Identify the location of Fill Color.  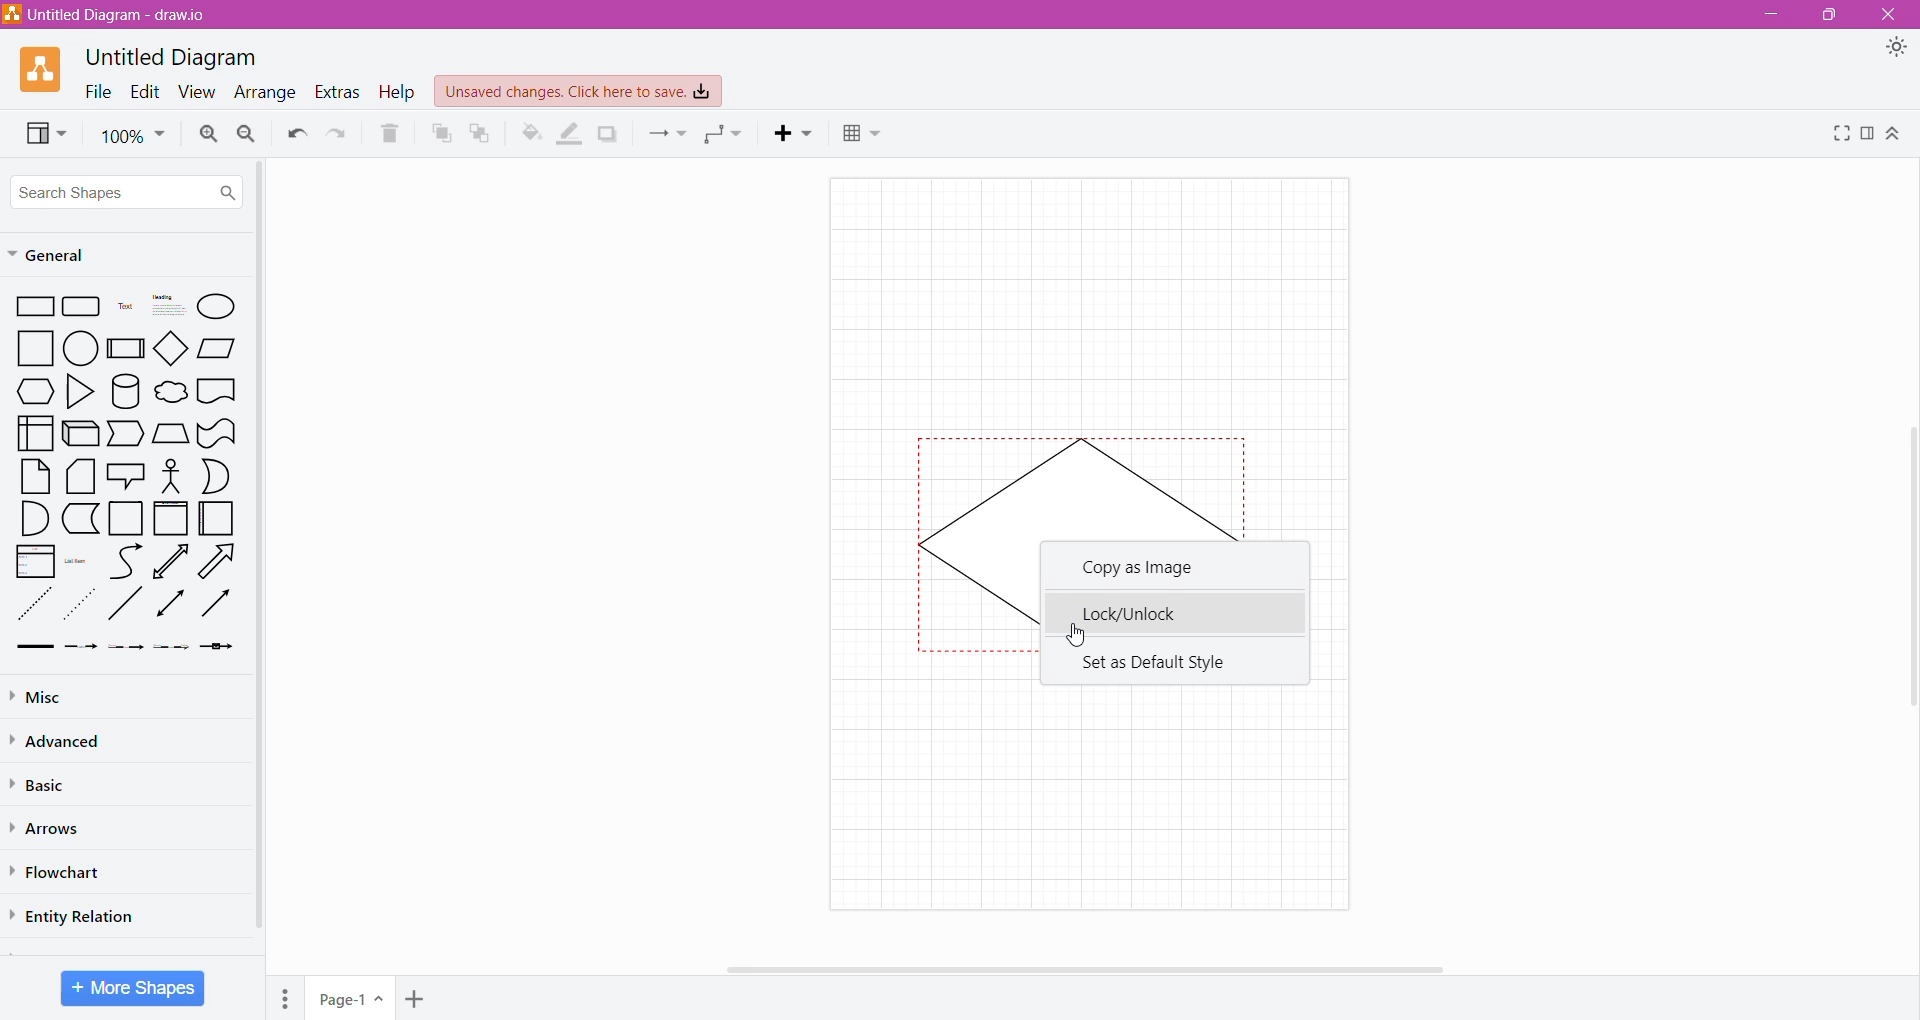
(531, 133).